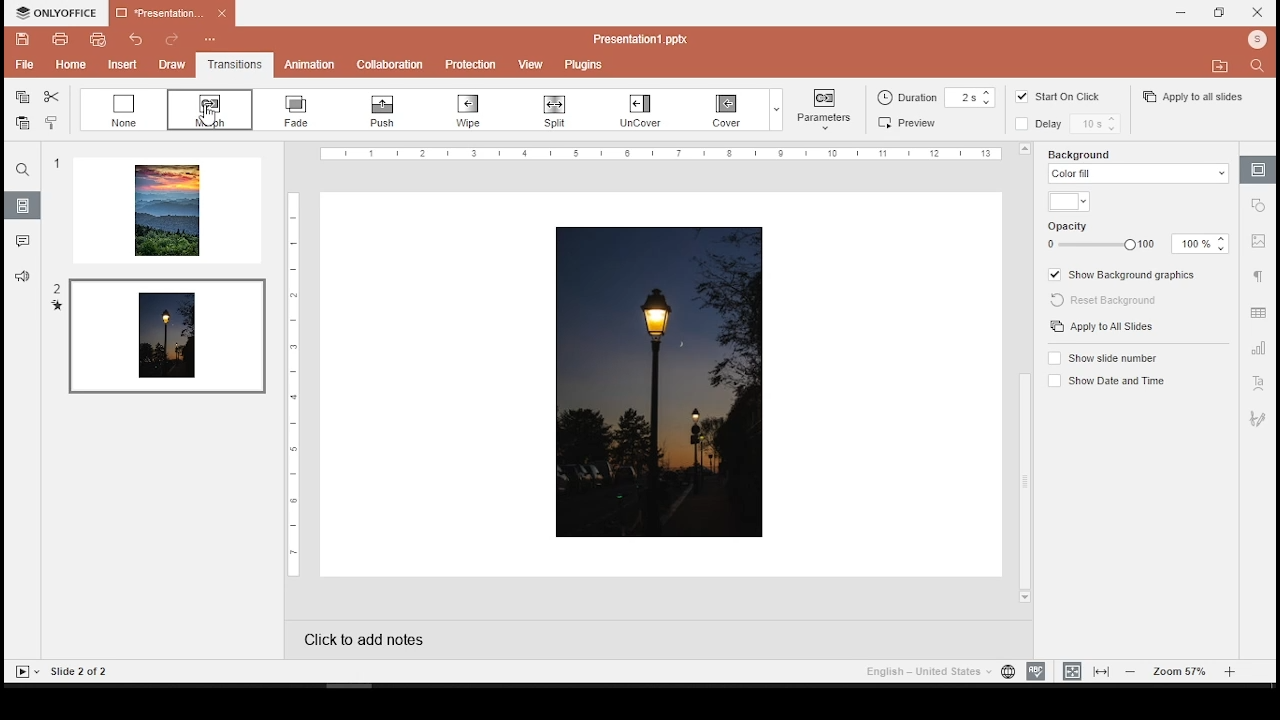 Image resolution: width=1280 pixels, height=720 pixels. I want to click on collaboration, so click(388, 62).